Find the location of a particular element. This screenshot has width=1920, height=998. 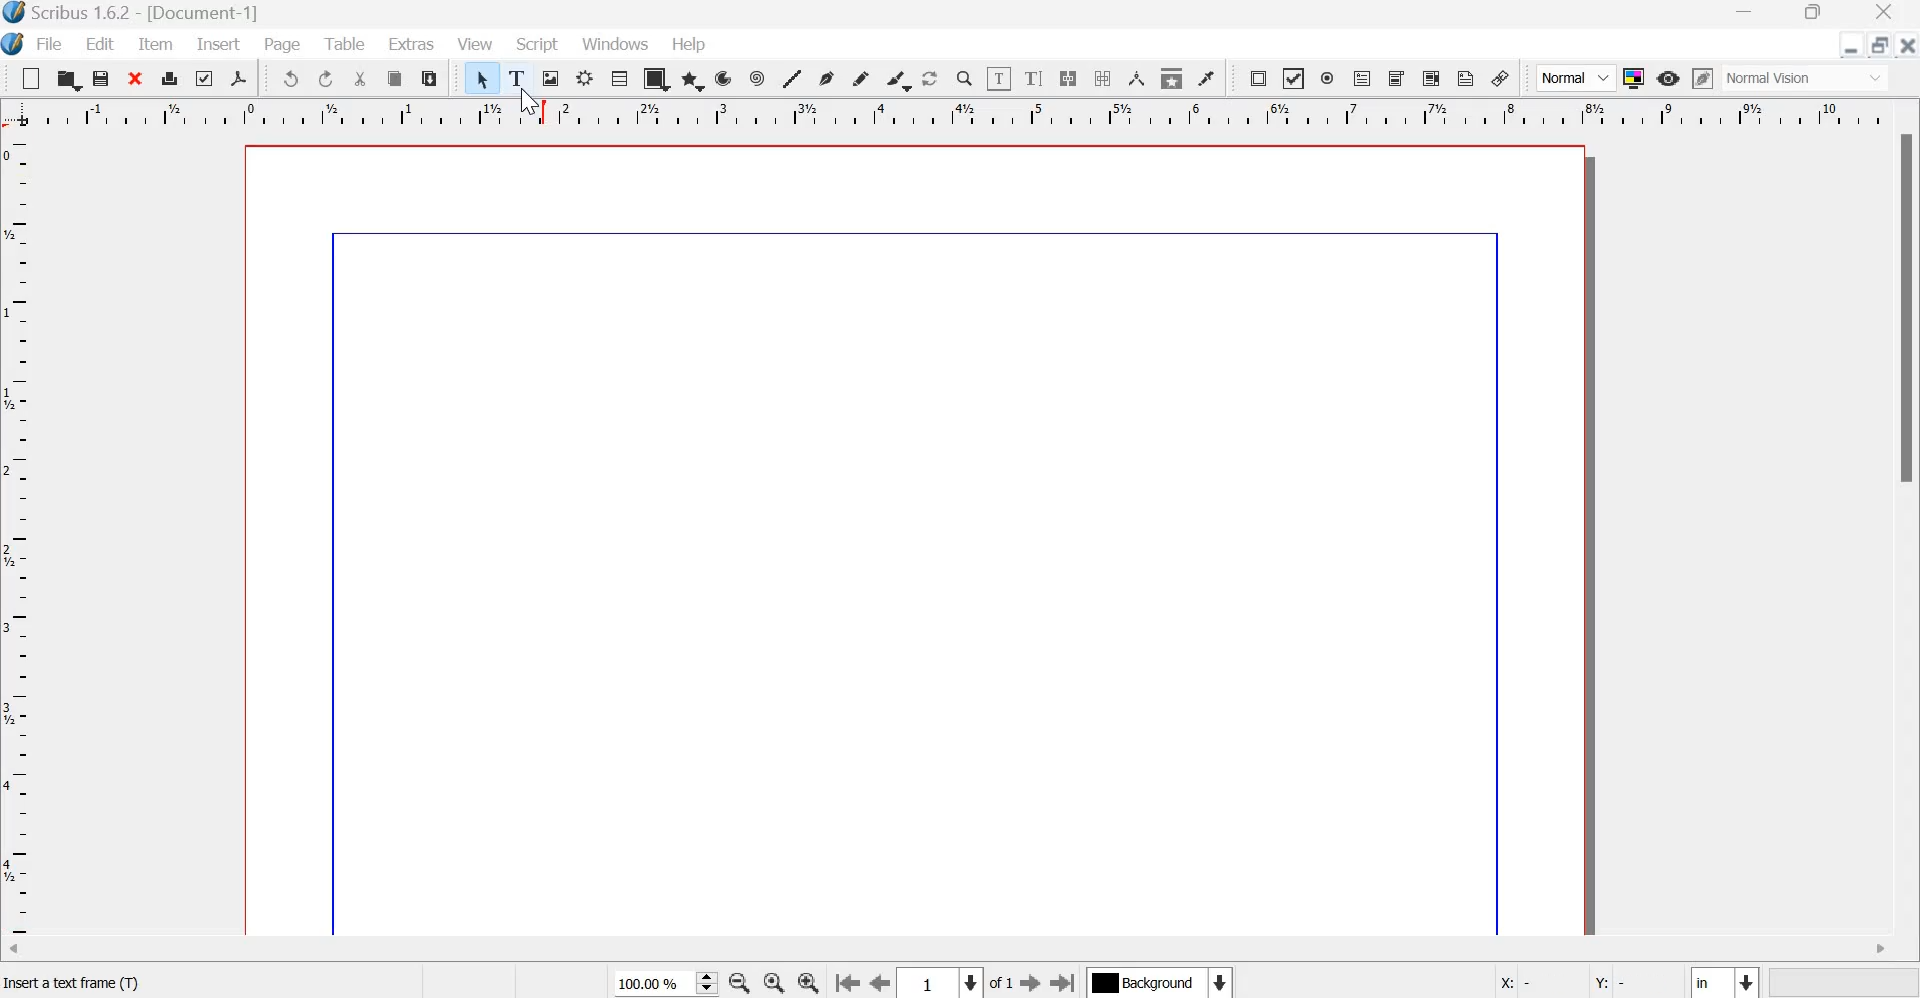

Select the current layer is located at coordinates (1158, 982).